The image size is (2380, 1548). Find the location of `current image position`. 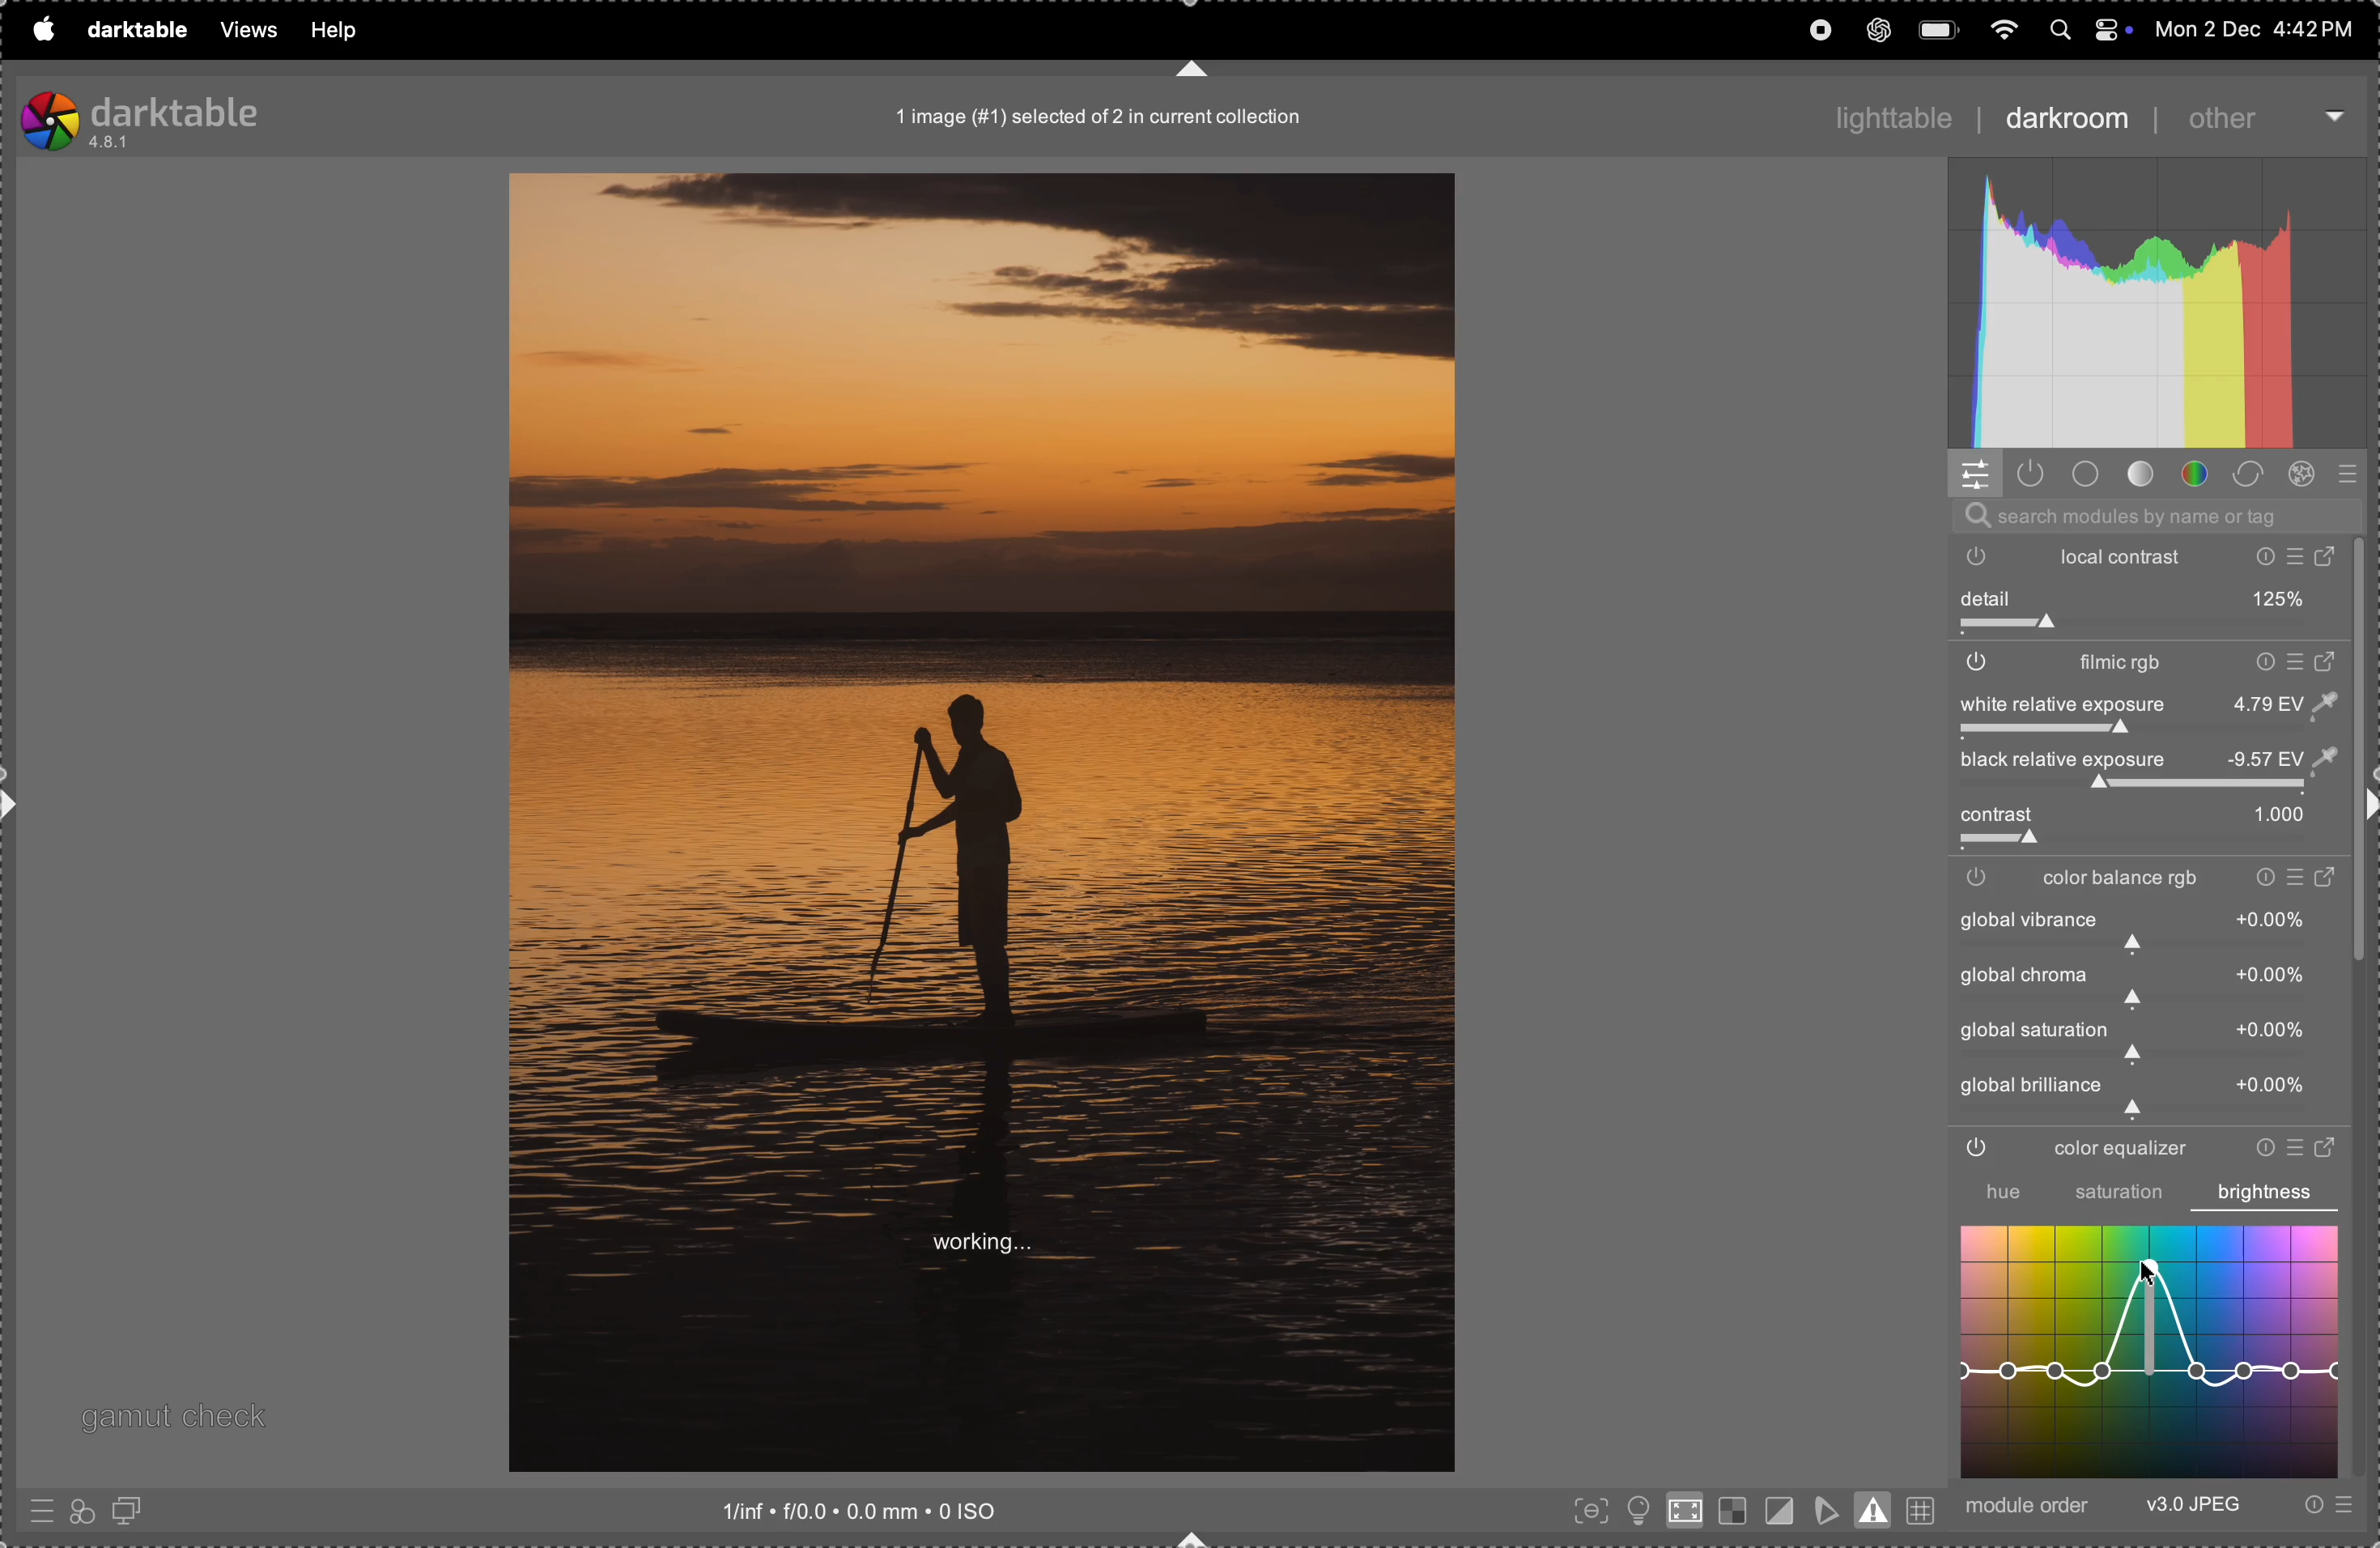

current image position is located at coordinates (1103, 119).